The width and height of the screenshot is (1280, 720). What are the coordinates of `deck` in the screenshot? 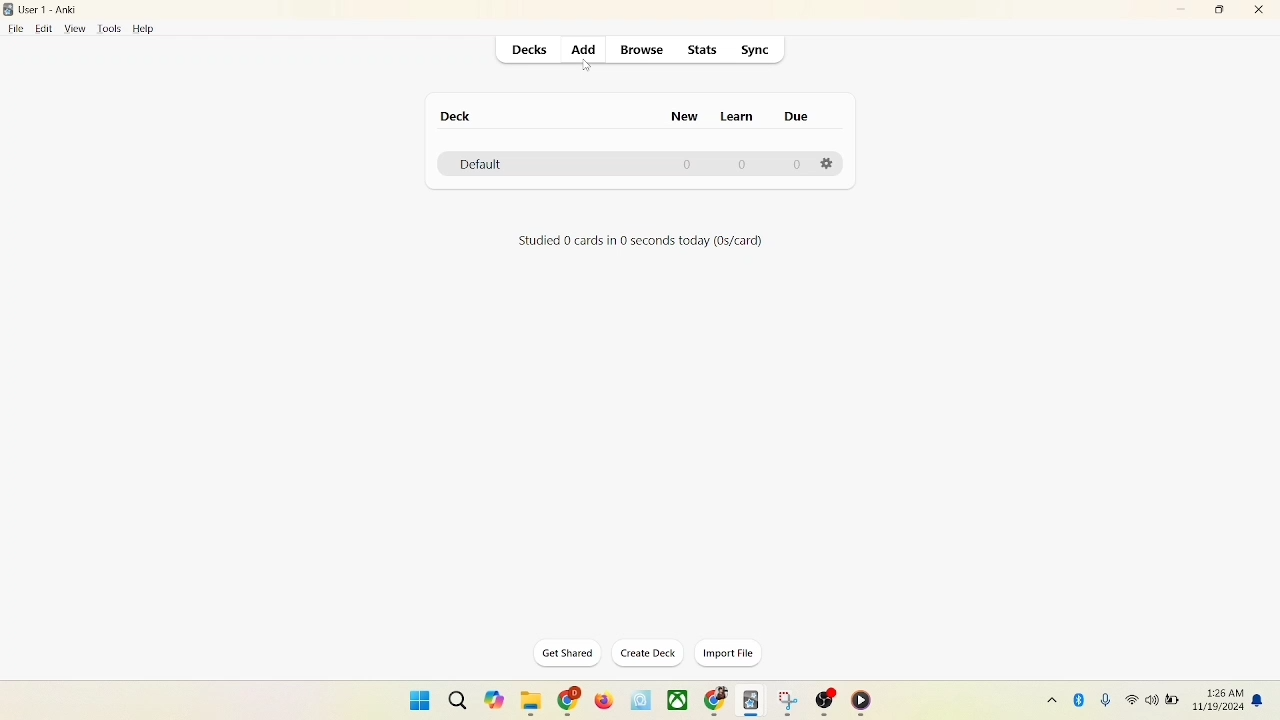 It's located at (456, 116).